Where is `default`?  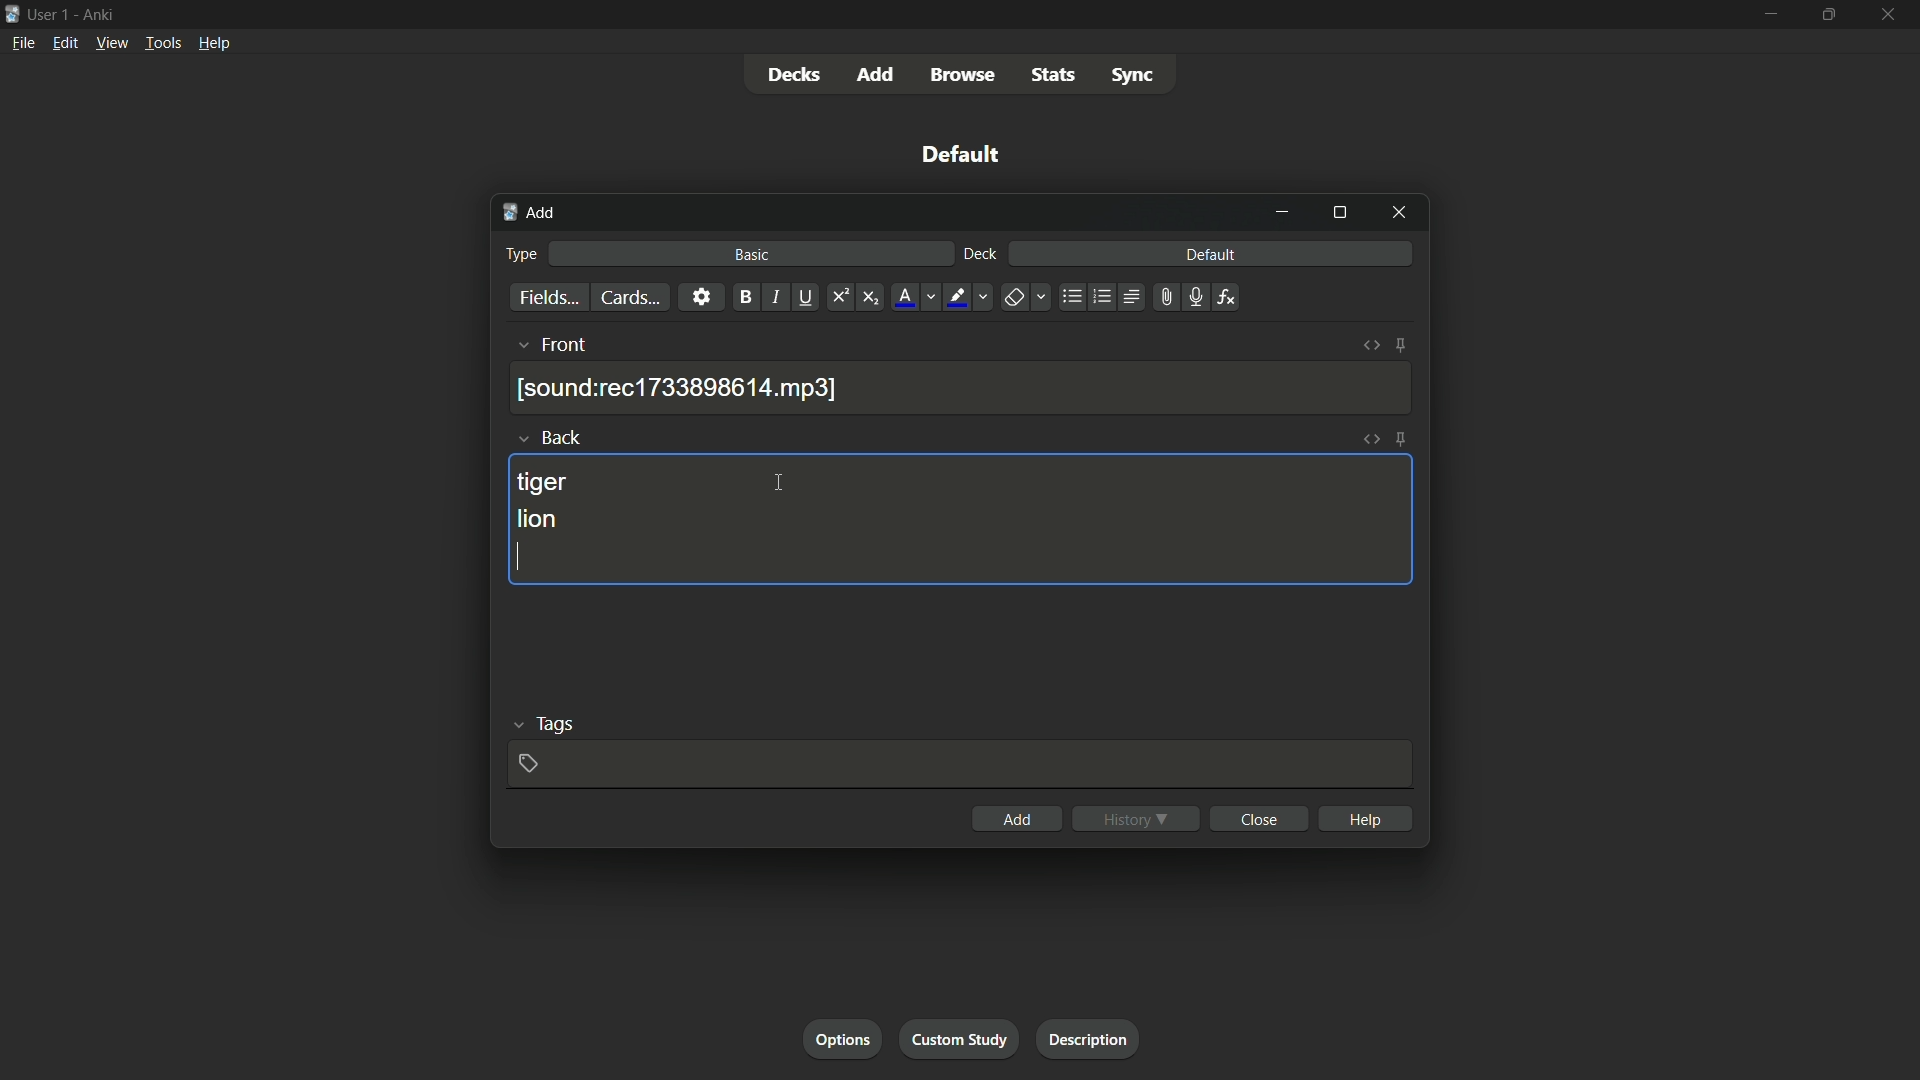 default is located at coordinates (1210, 255).